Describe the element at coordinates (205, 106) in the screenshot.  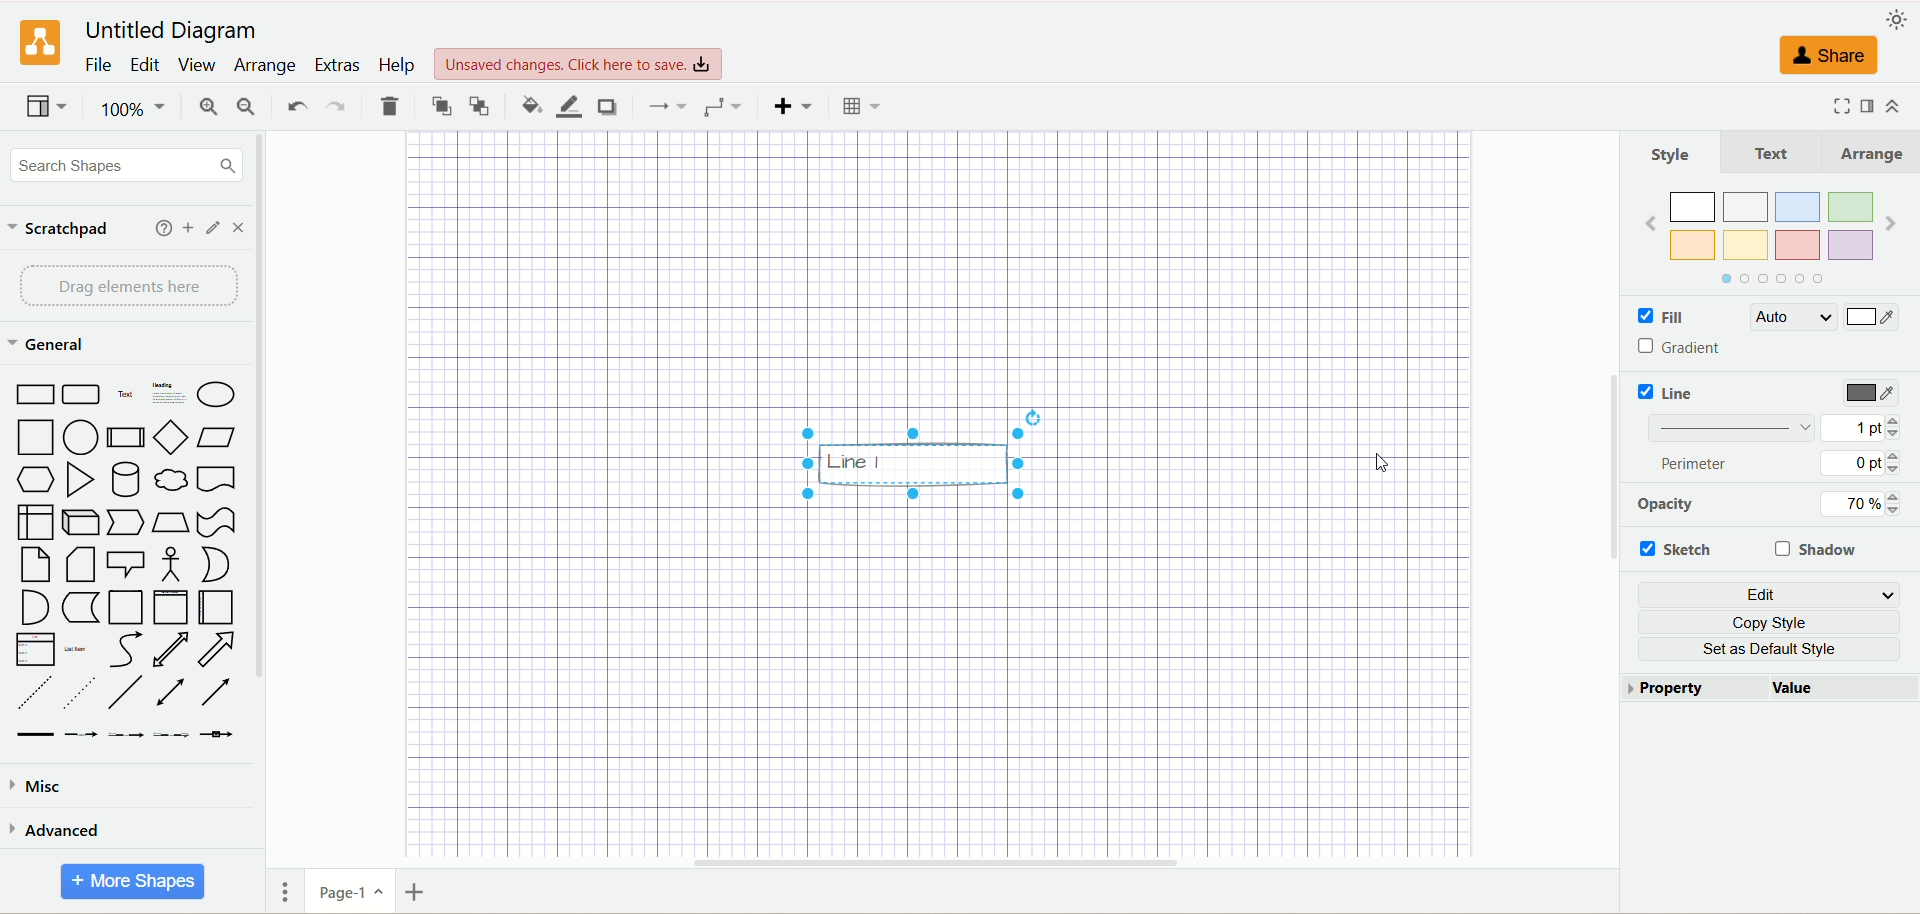
I see `zoom in` at that location.